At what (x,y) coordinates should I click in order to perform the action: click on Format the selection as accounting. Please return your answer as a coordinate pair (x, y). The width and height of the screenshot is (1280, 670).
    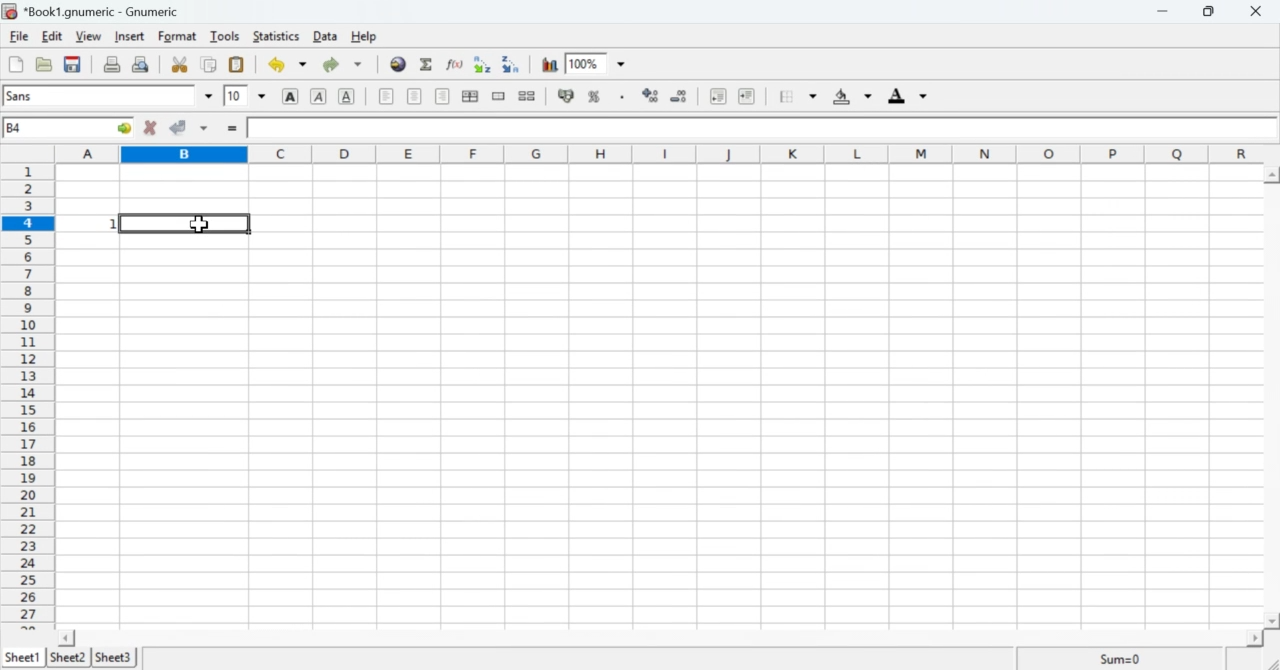
    Looking at the image, I should click on (566, 96).